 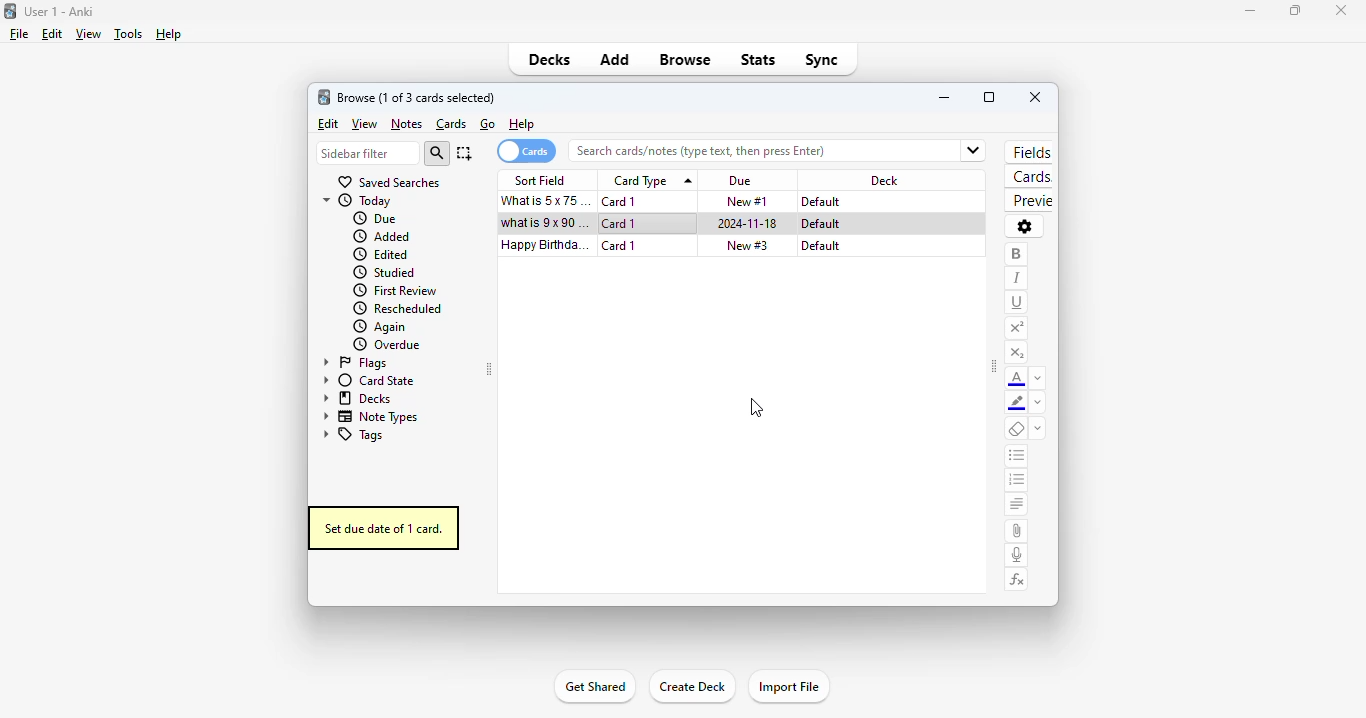 I want to click on happy birthday song!!!.mp3, so click(x=545, y=245).